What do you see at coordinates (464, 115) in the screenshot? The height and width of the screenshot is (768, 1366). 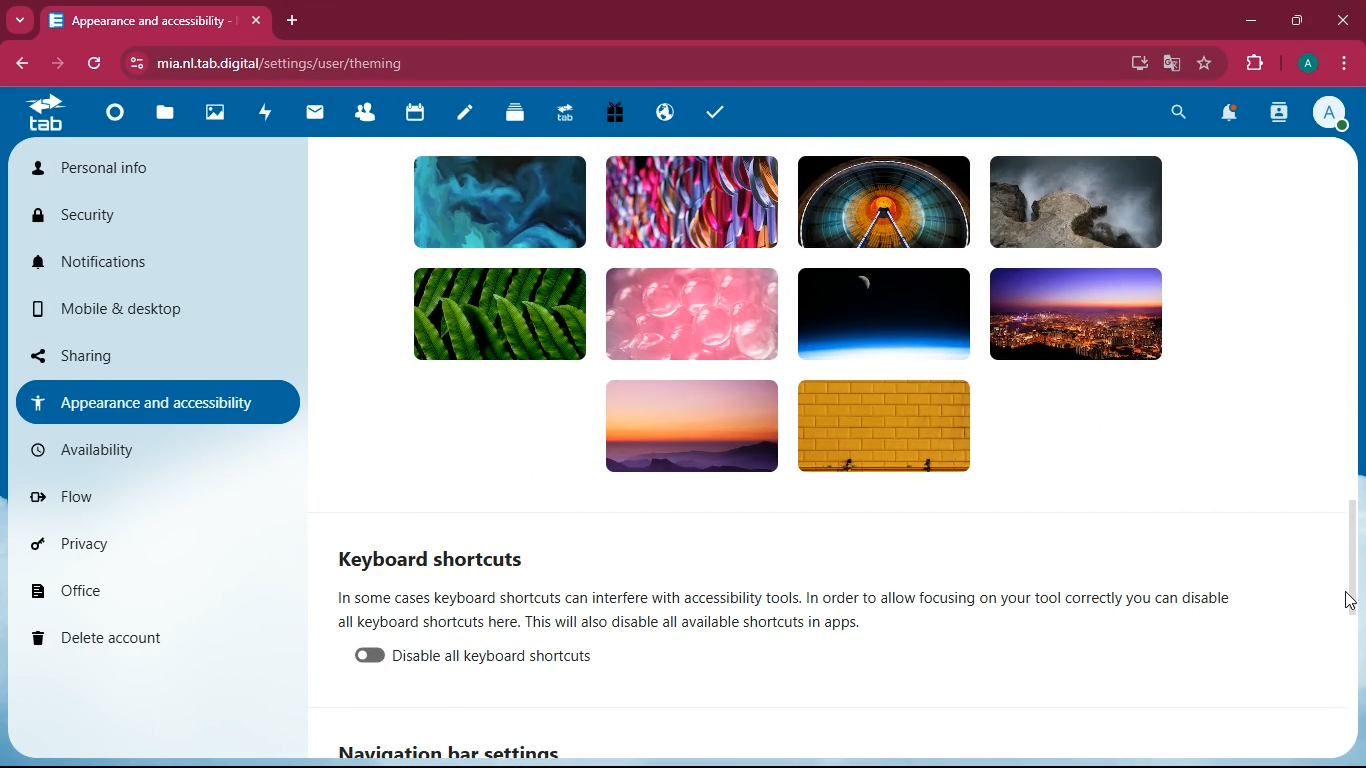 I see `notes` at bounding box center [464, 115].